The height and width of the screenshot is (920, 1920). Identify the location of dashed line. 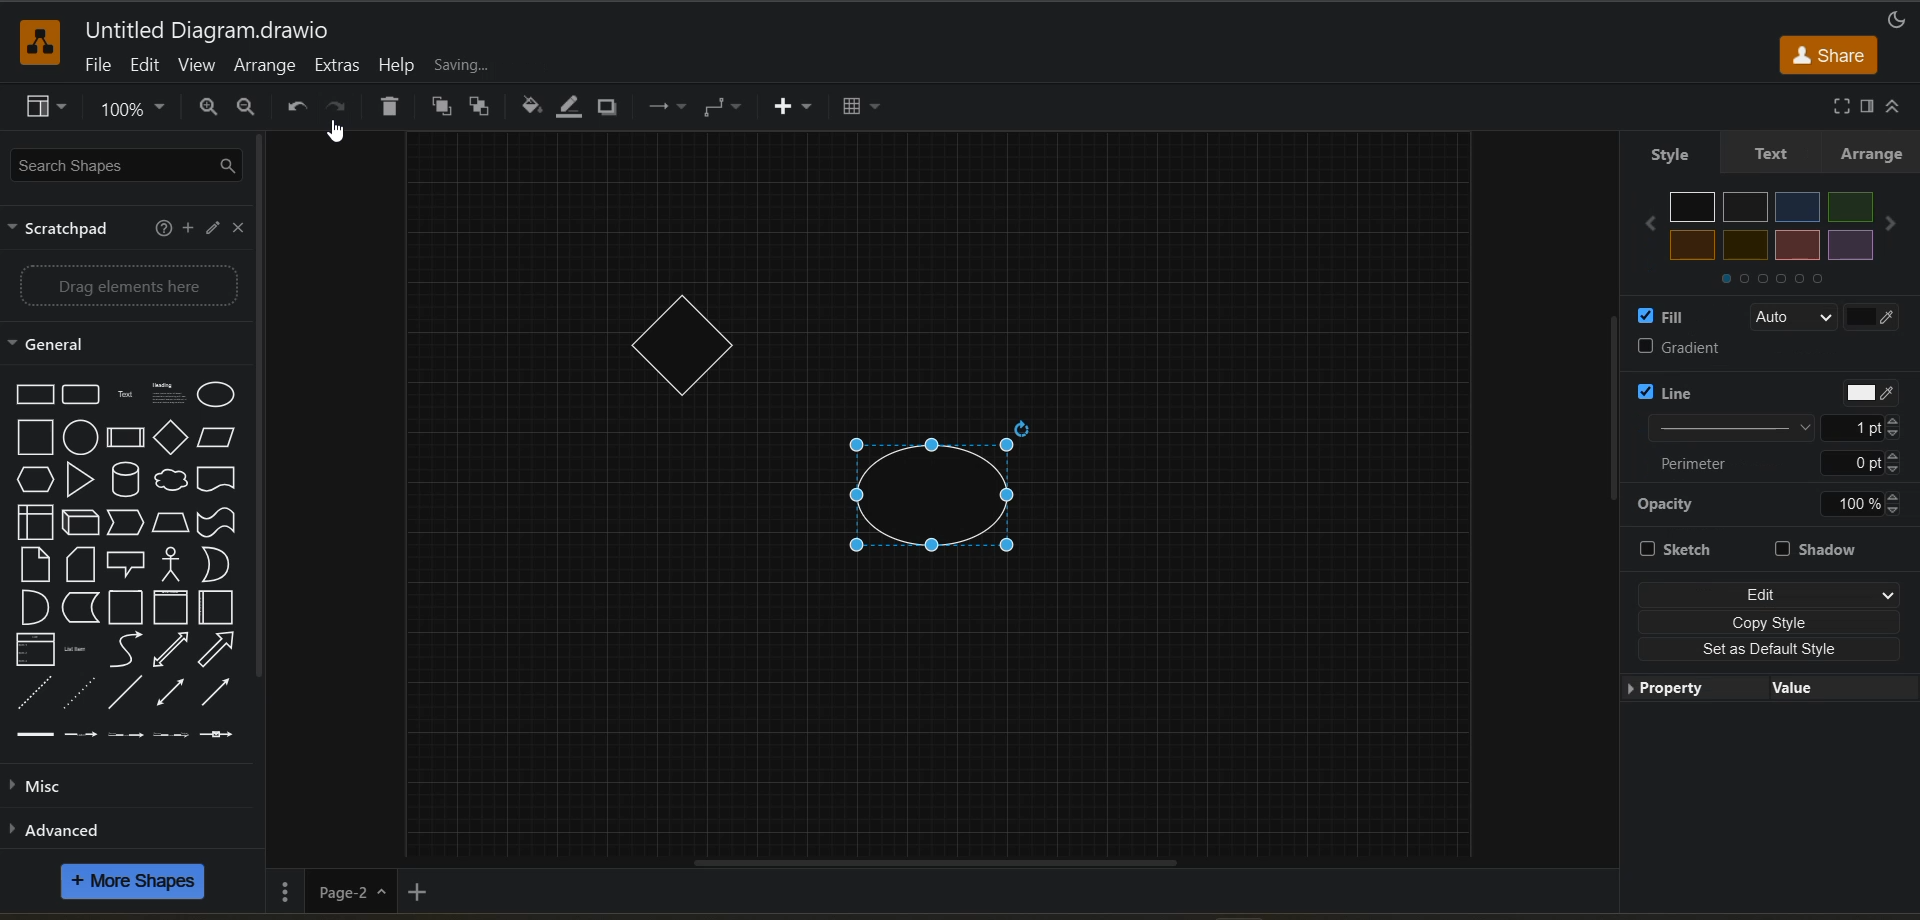
(33, 694).